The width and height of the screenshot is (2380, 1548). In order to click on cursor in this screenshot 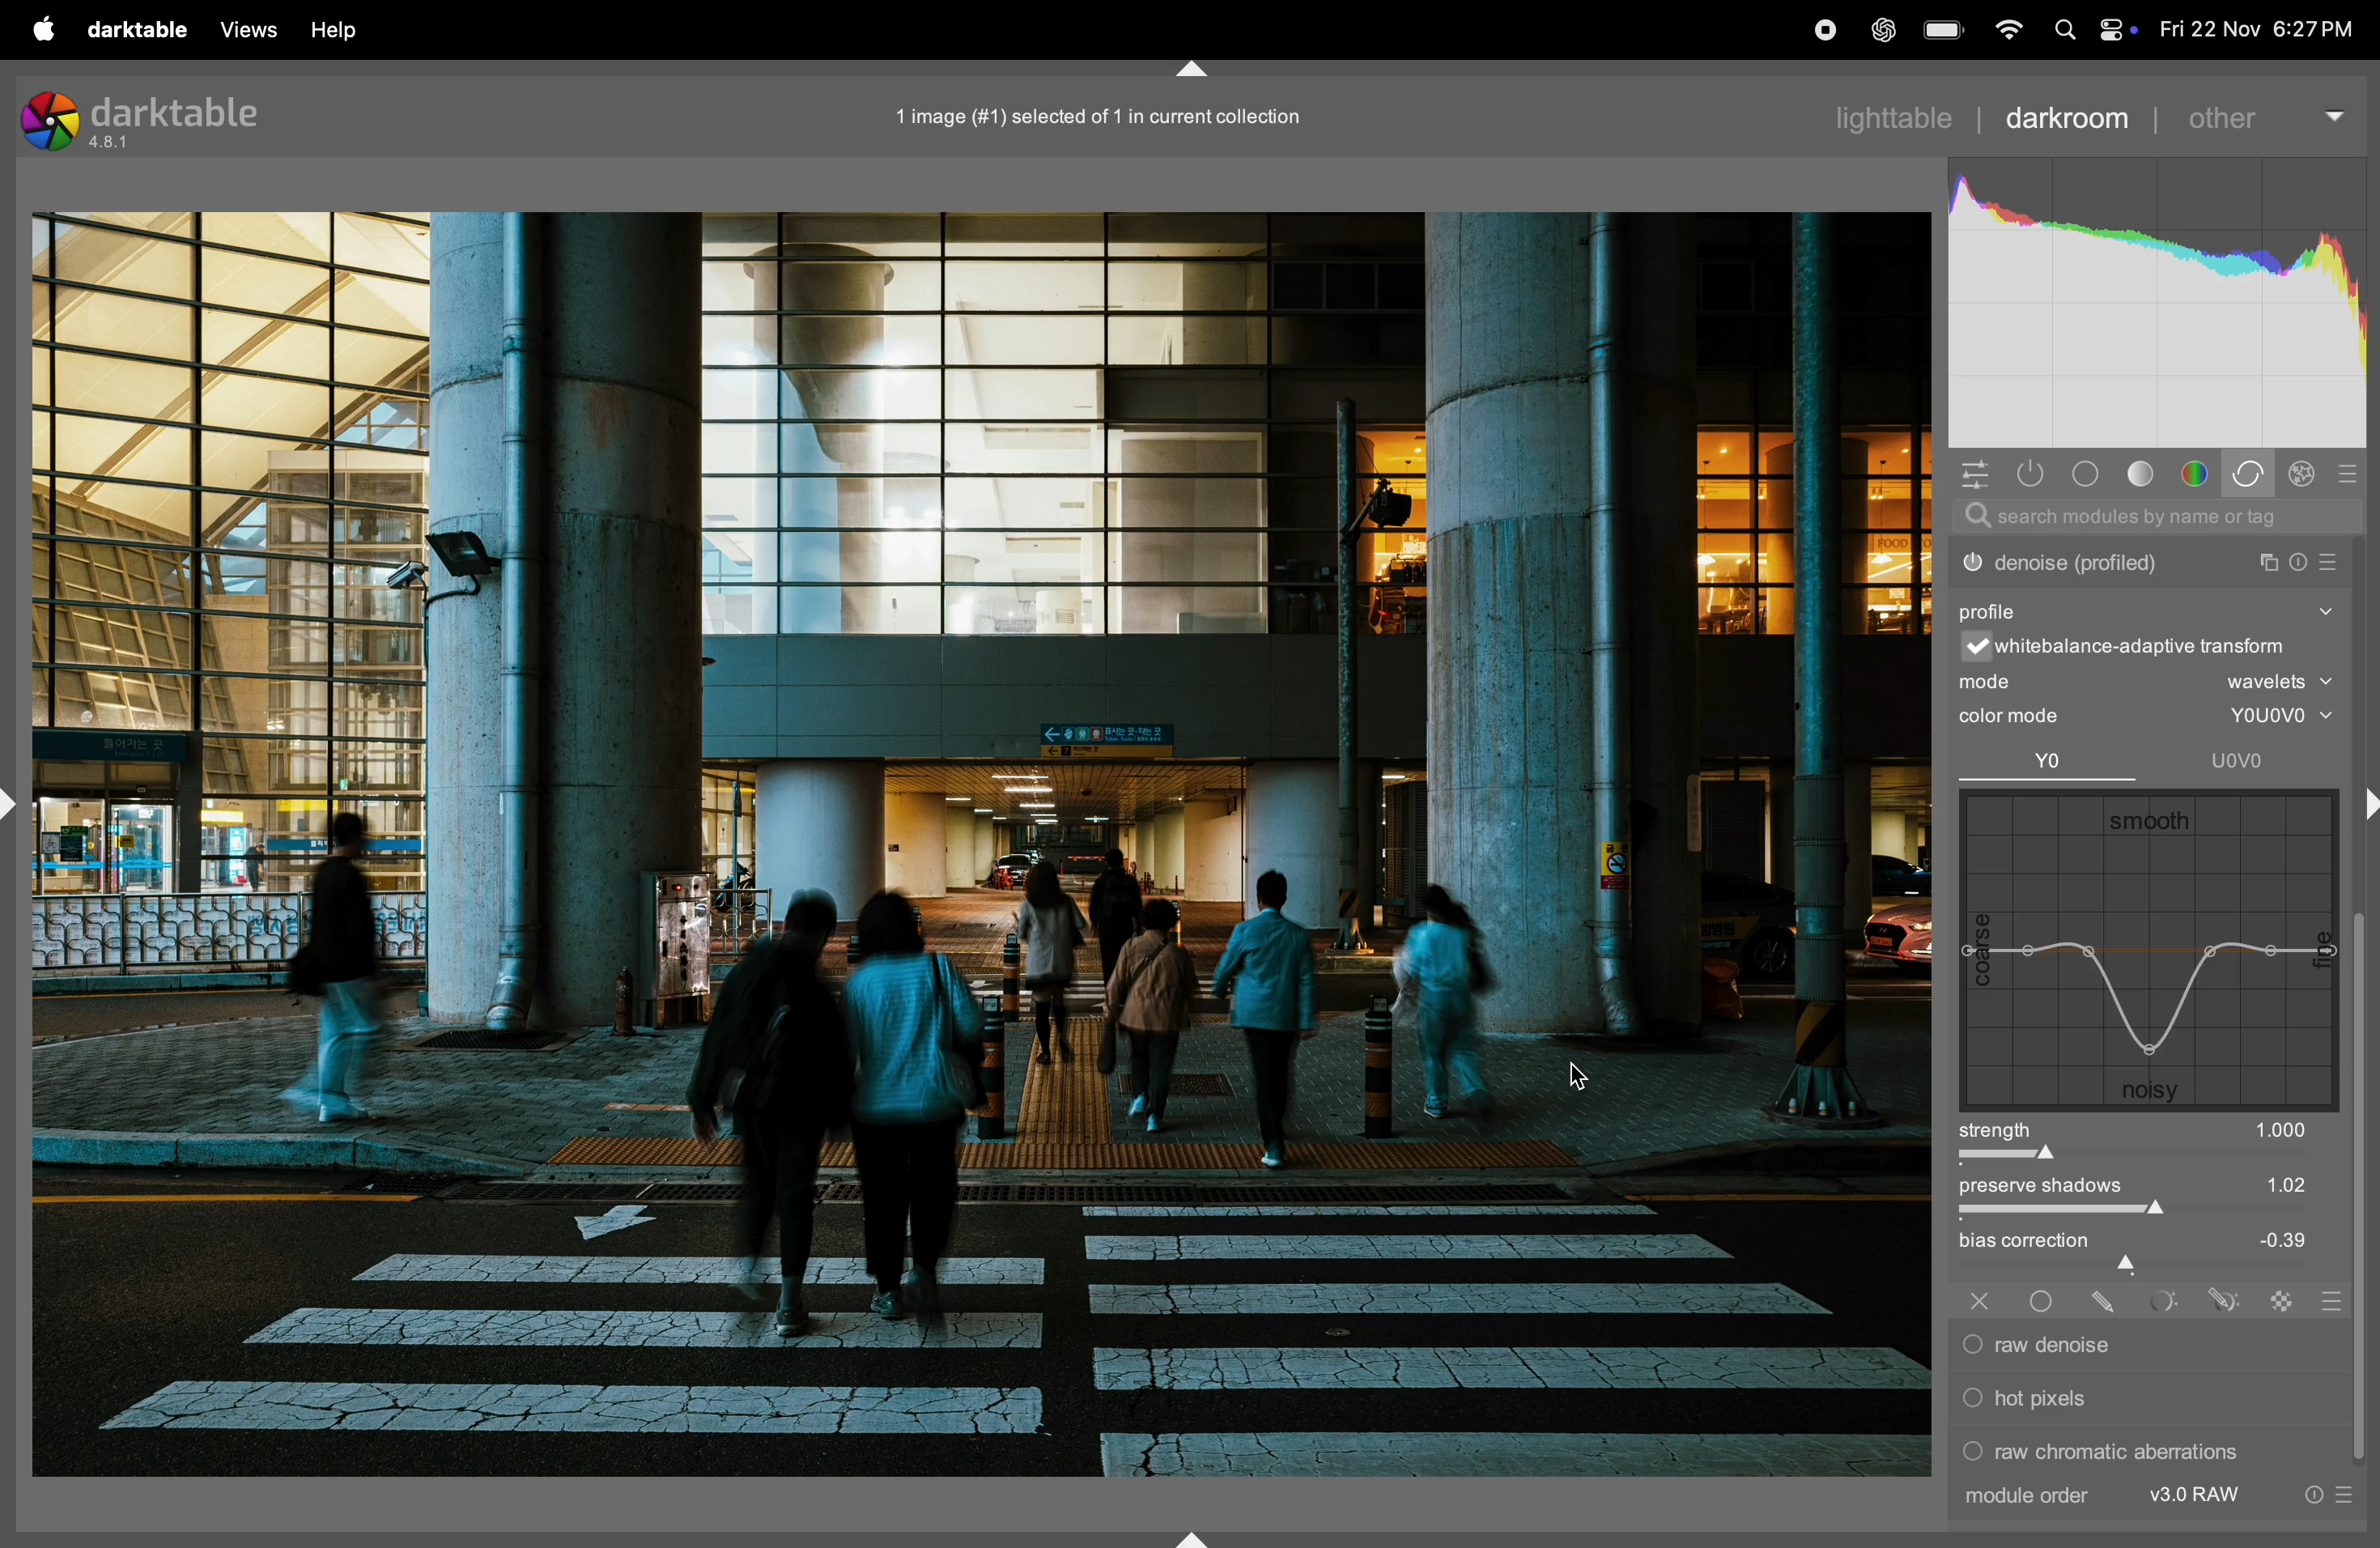, I will do `click(1583, 1077)`.